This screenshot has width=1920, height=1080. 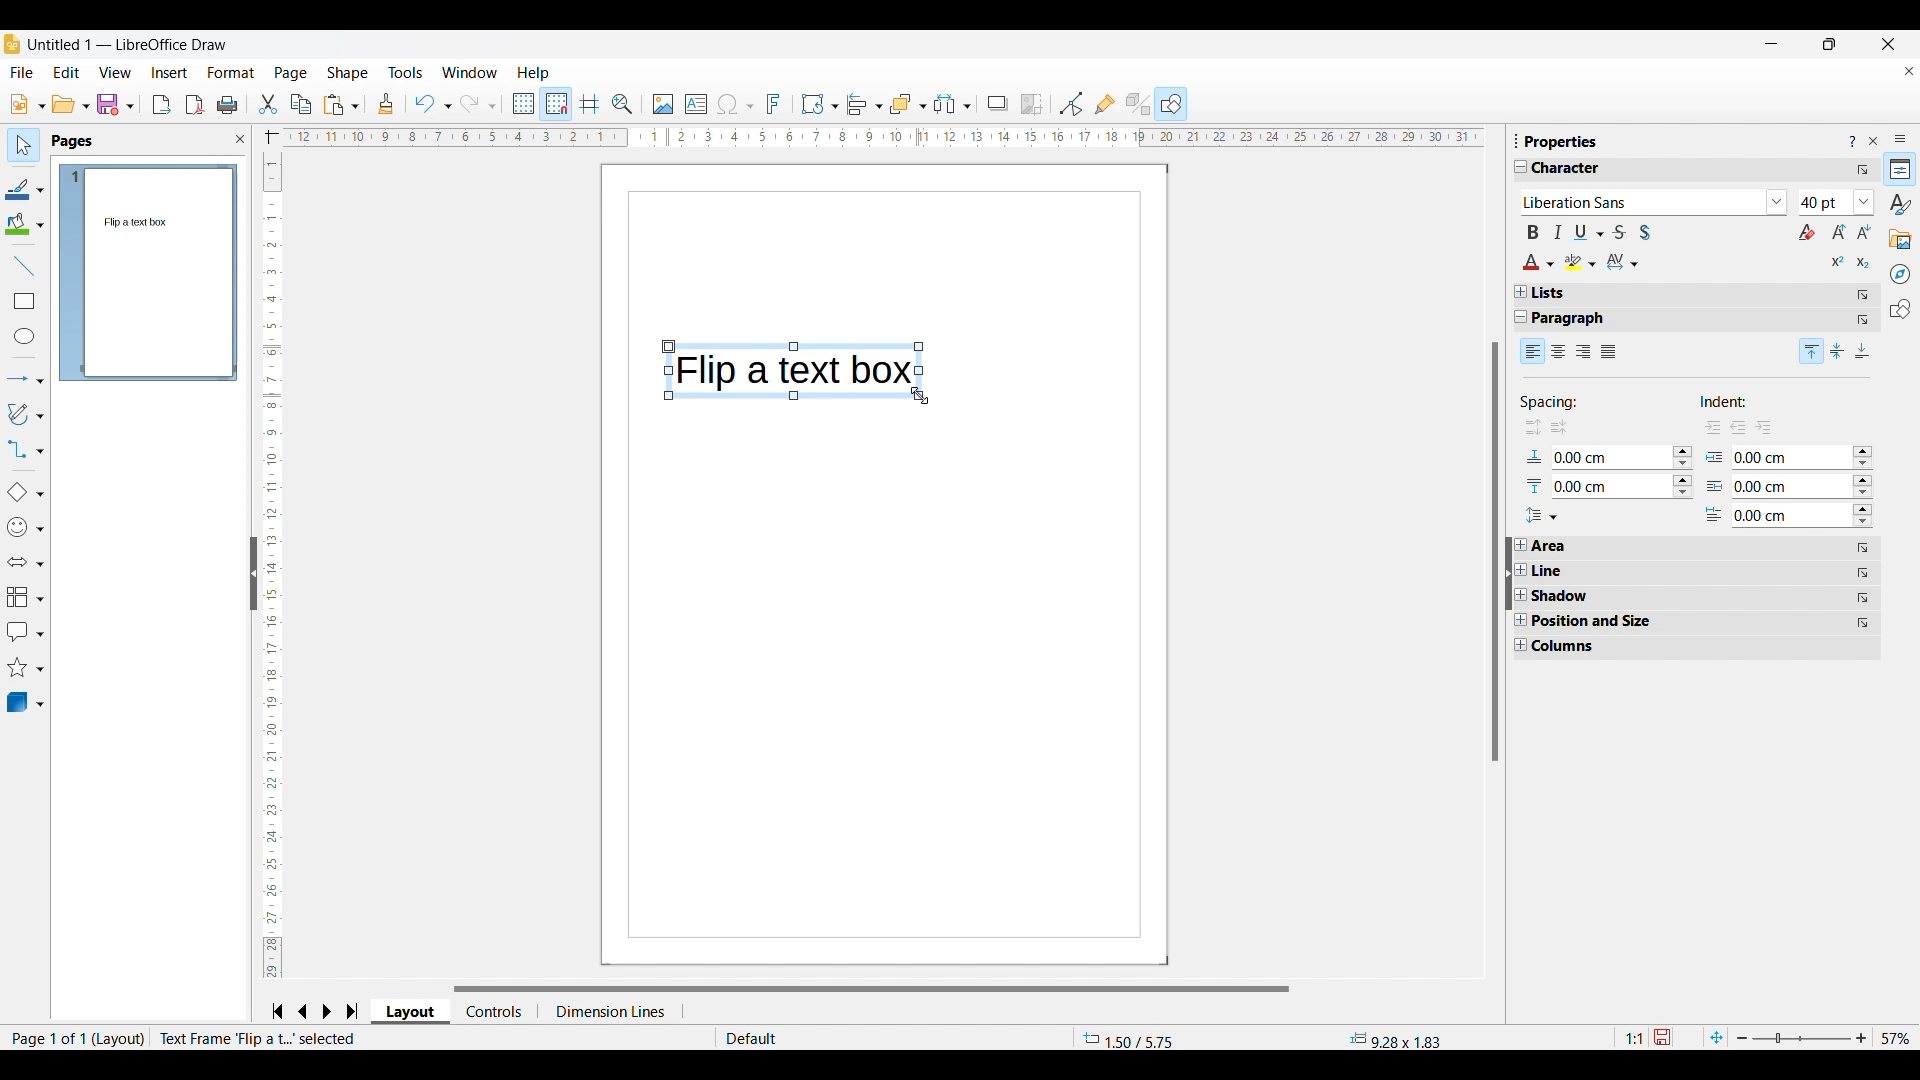 I want to click on Indicates respective indent options, so click(x=1715, y=486).